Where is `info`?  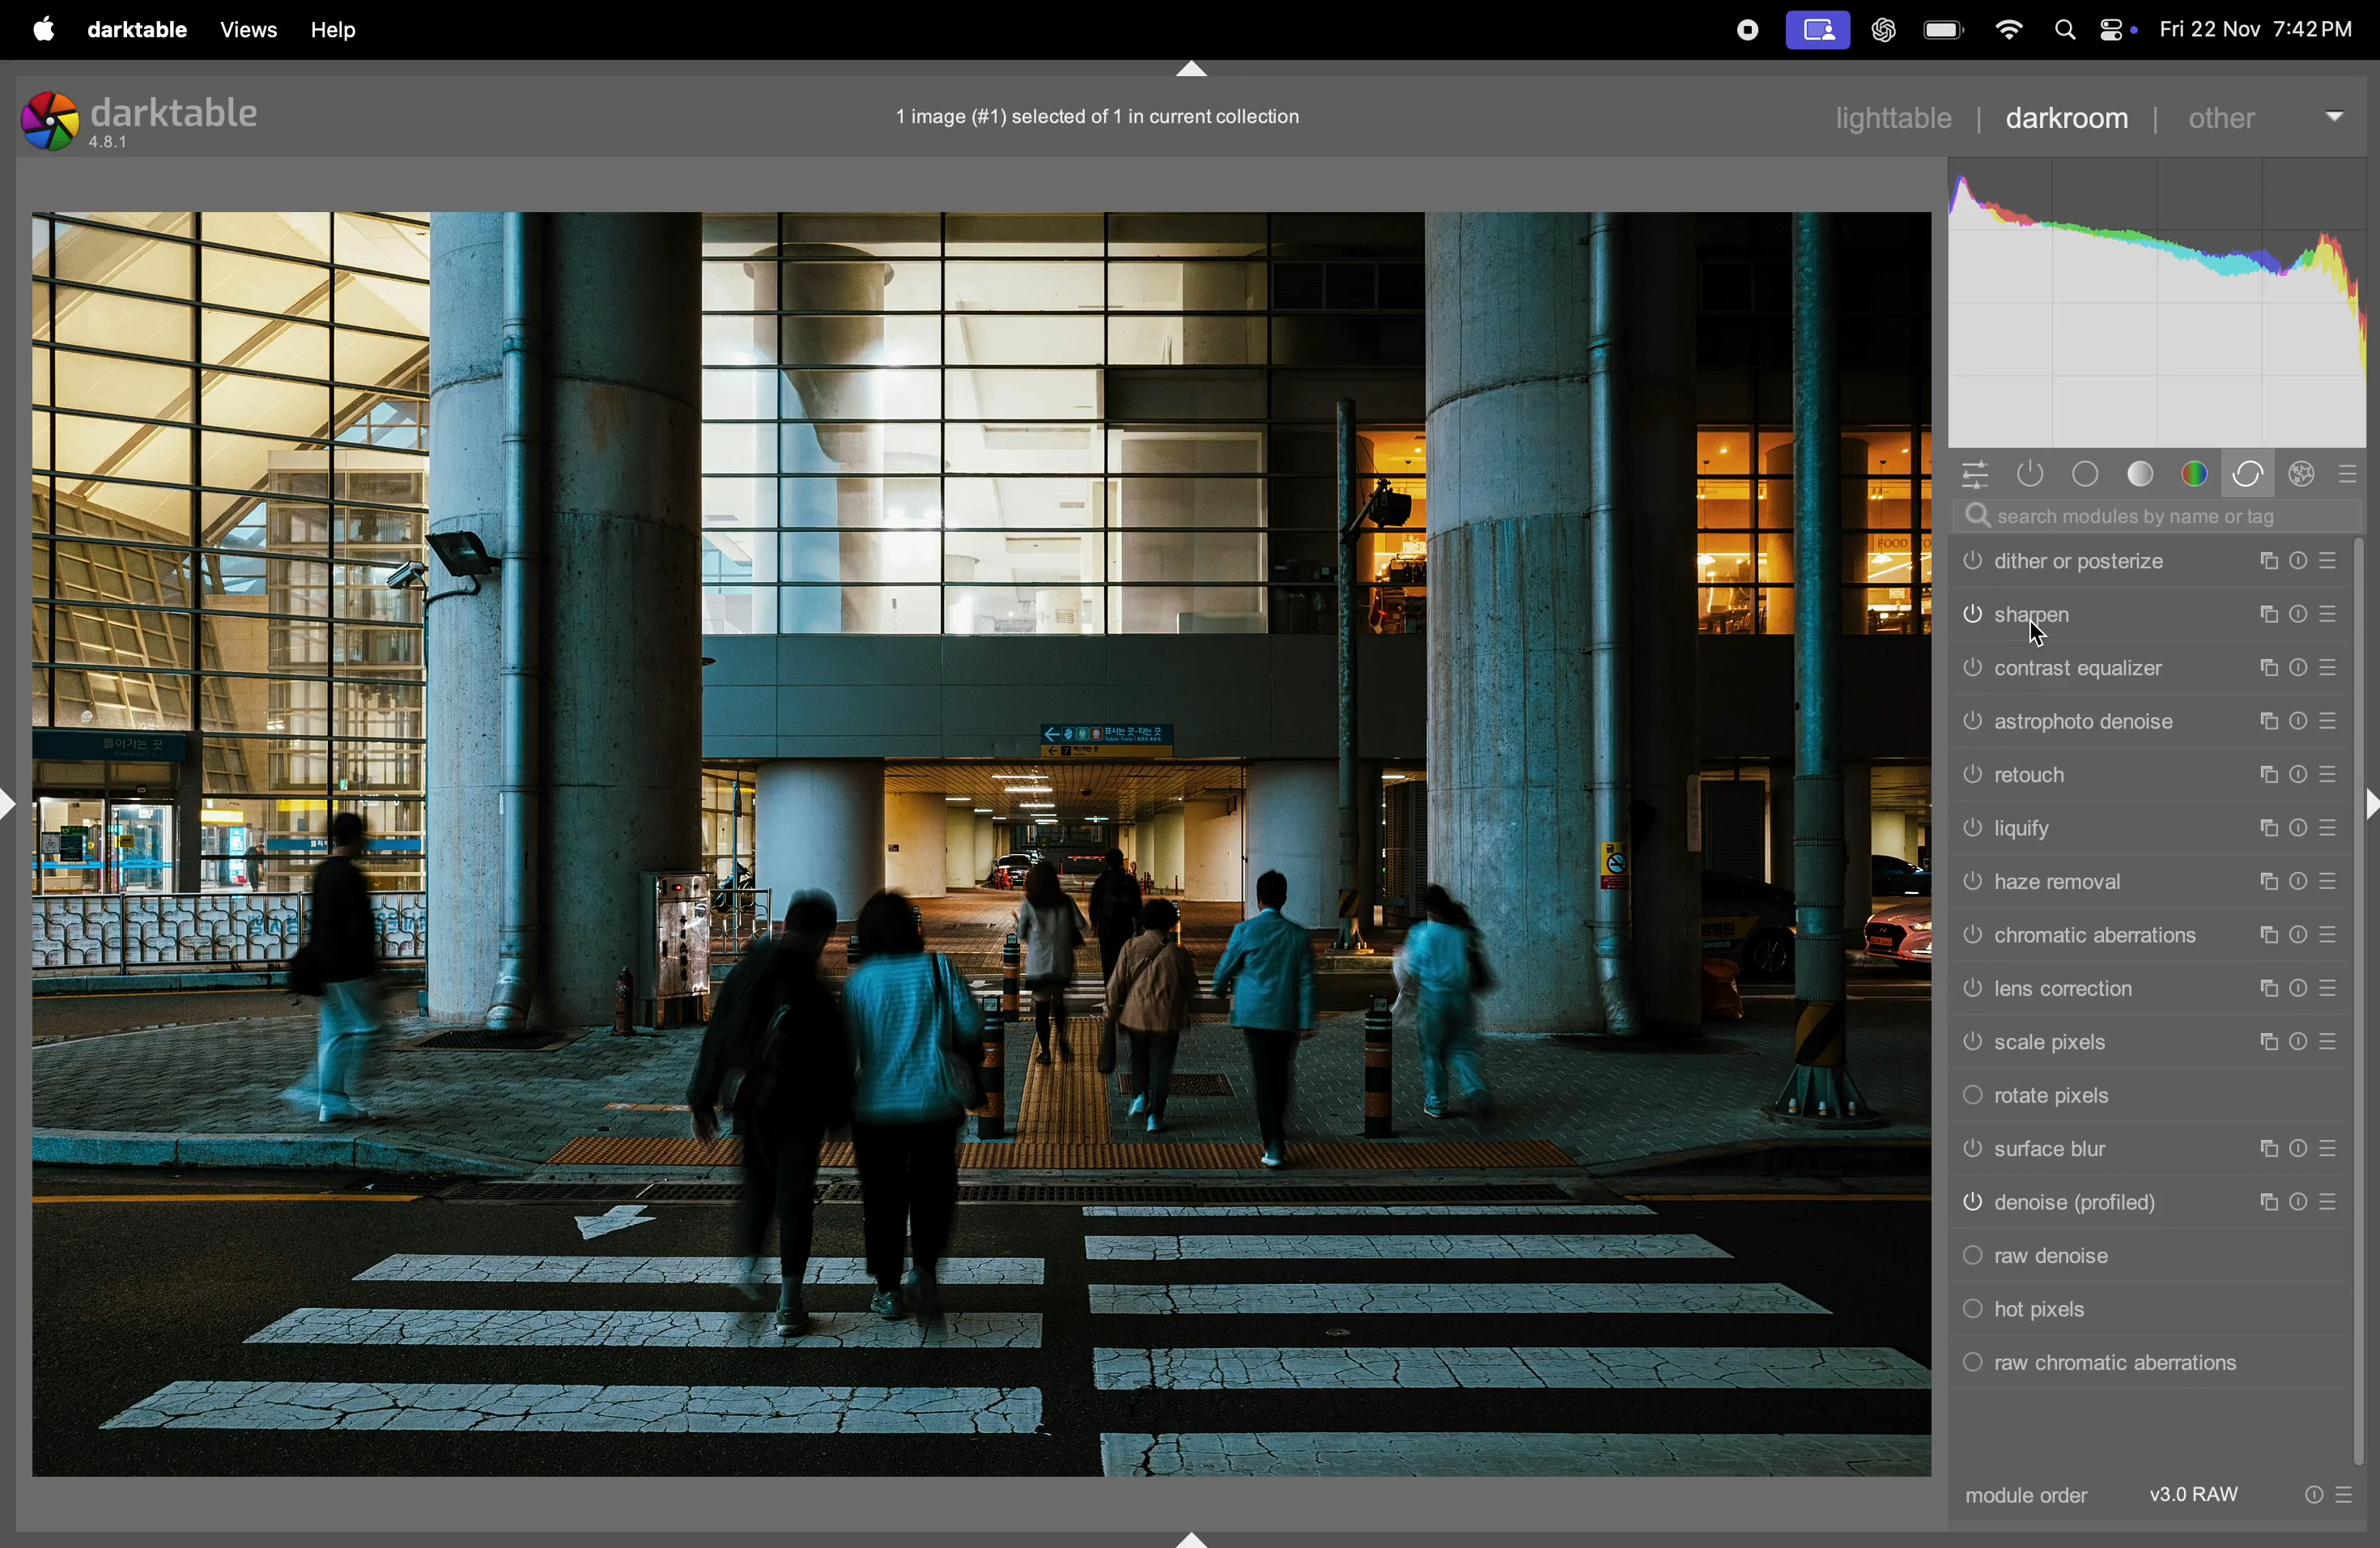 info is located at coordinates (2325, 1495).